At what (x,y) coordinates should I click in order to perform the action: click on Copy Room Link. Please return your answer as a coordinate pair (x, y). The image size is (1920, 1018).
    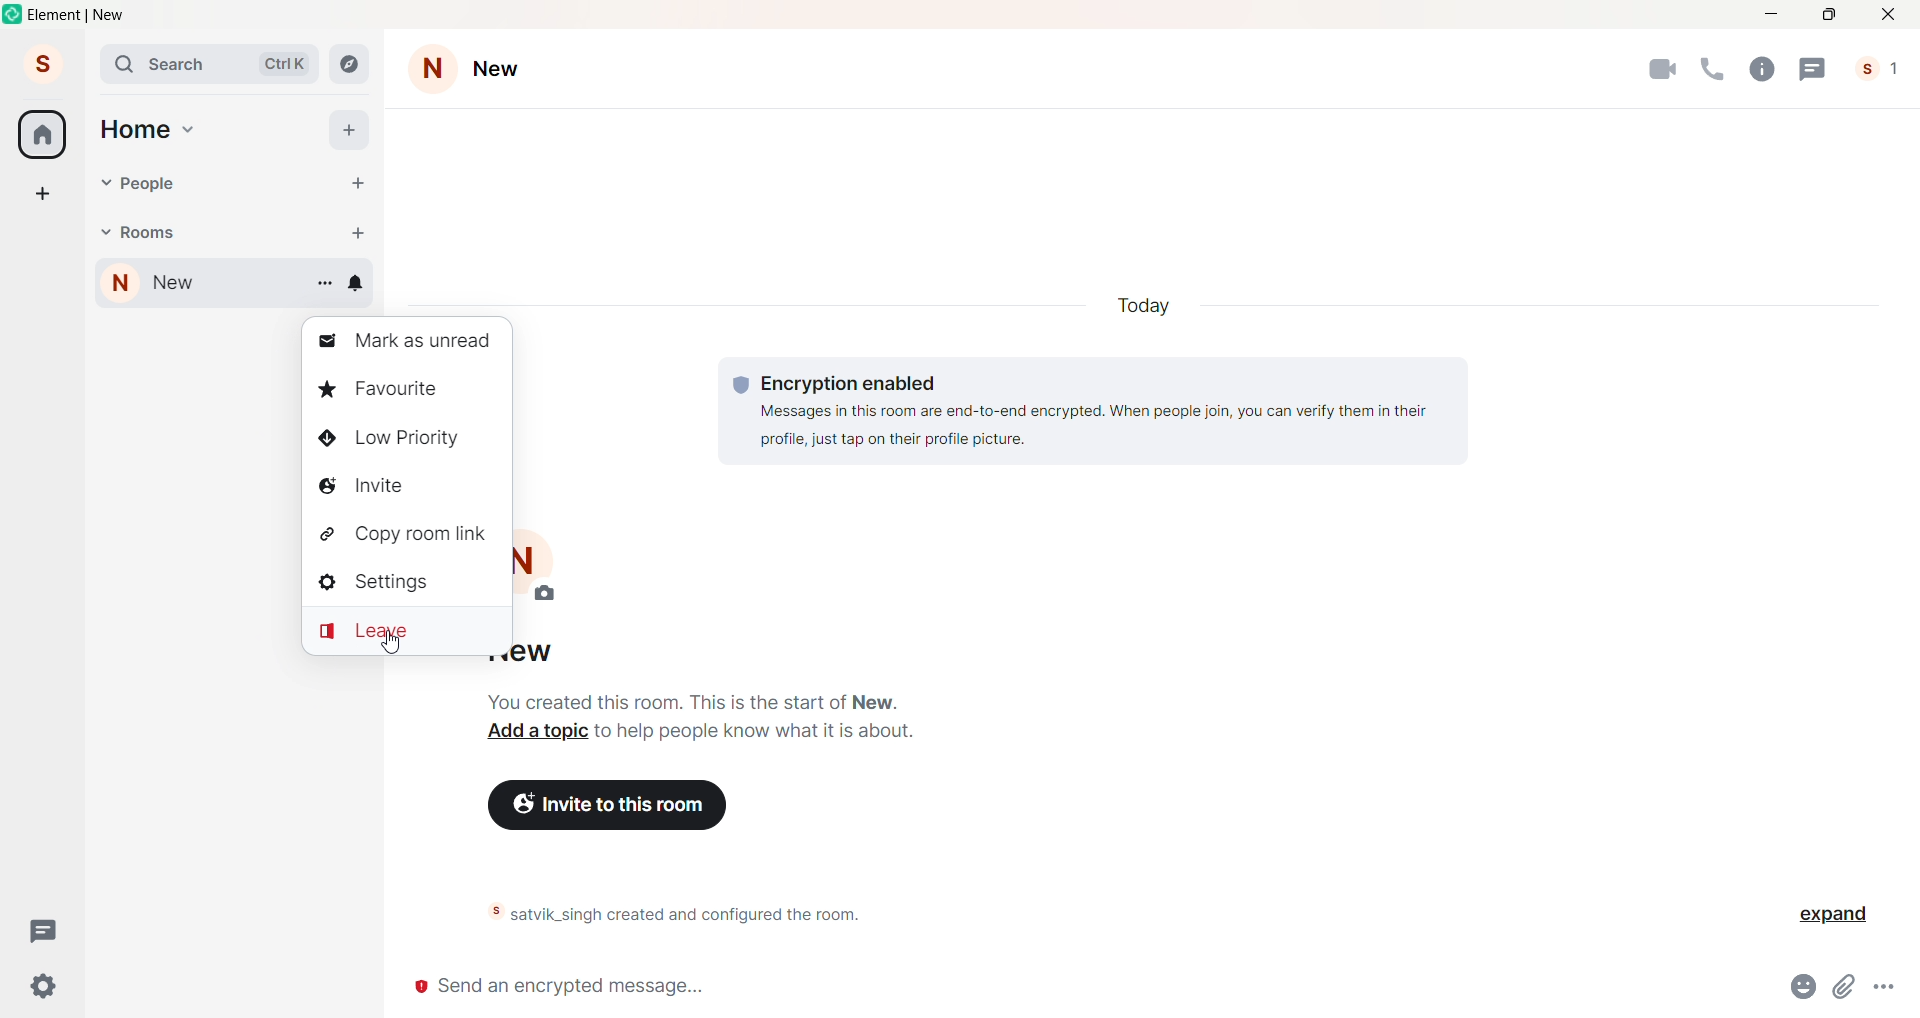
    Looking at the image, I should click on (401, 534).